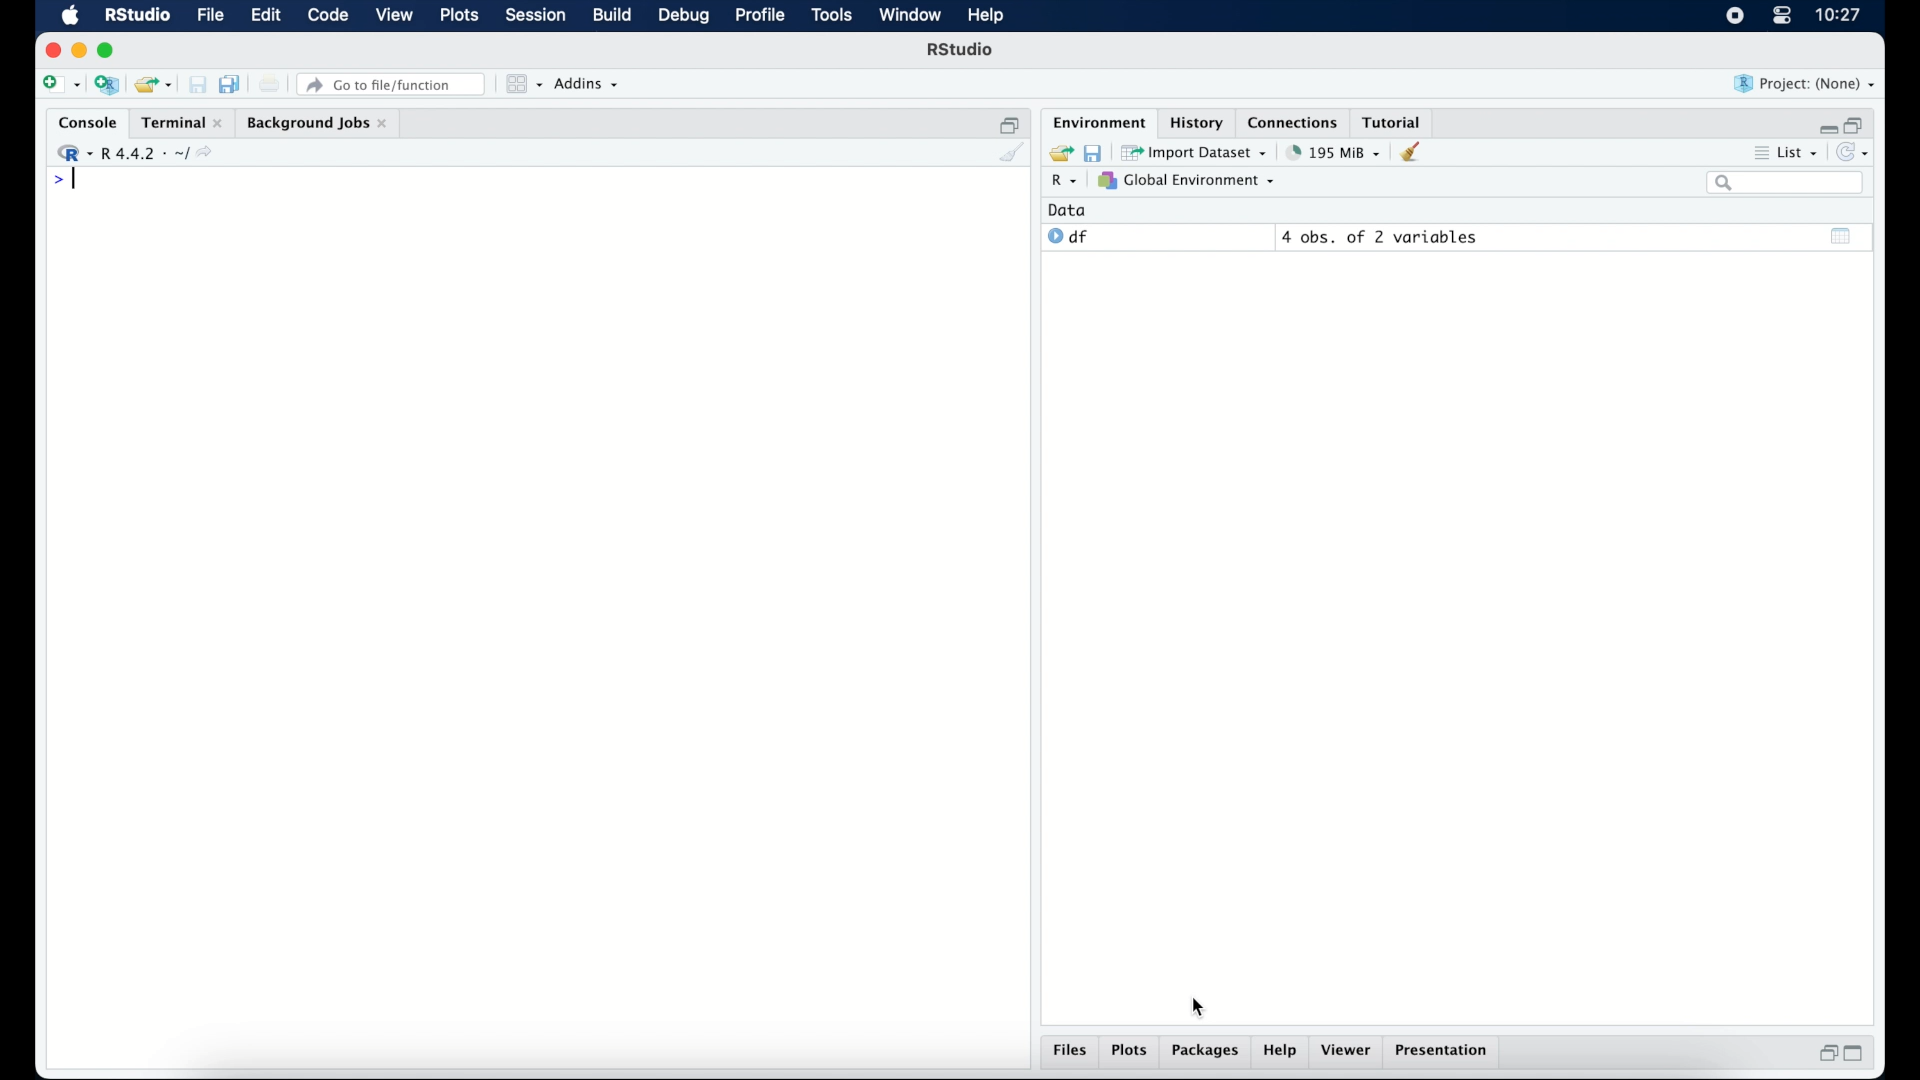  I want to click on clear console, so click(1010, 154).